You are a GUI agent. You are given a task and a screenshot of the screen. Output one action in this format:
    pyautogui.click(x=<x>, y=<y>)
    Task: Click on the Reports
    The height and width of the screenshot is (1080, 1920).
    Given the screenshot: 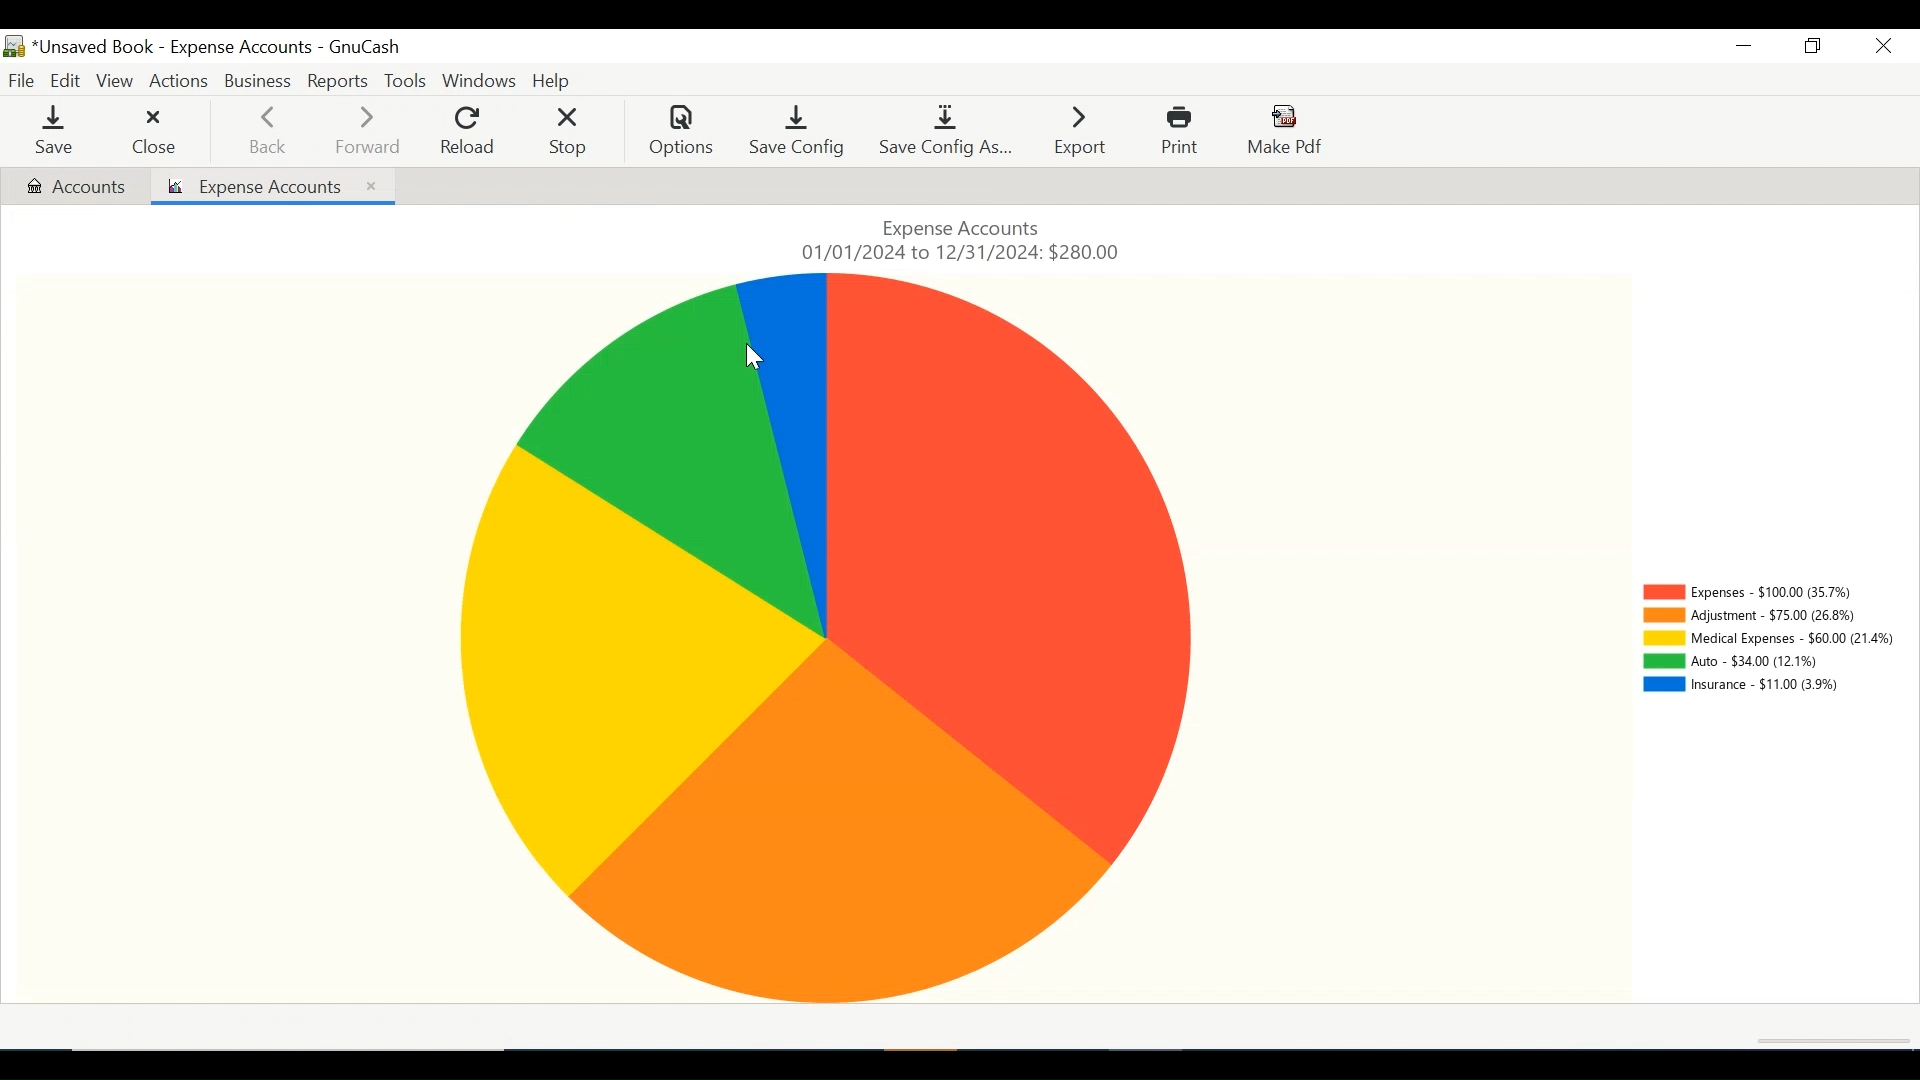 What is the action you would take?
    pyautogui.click(x=335, y=79)
    